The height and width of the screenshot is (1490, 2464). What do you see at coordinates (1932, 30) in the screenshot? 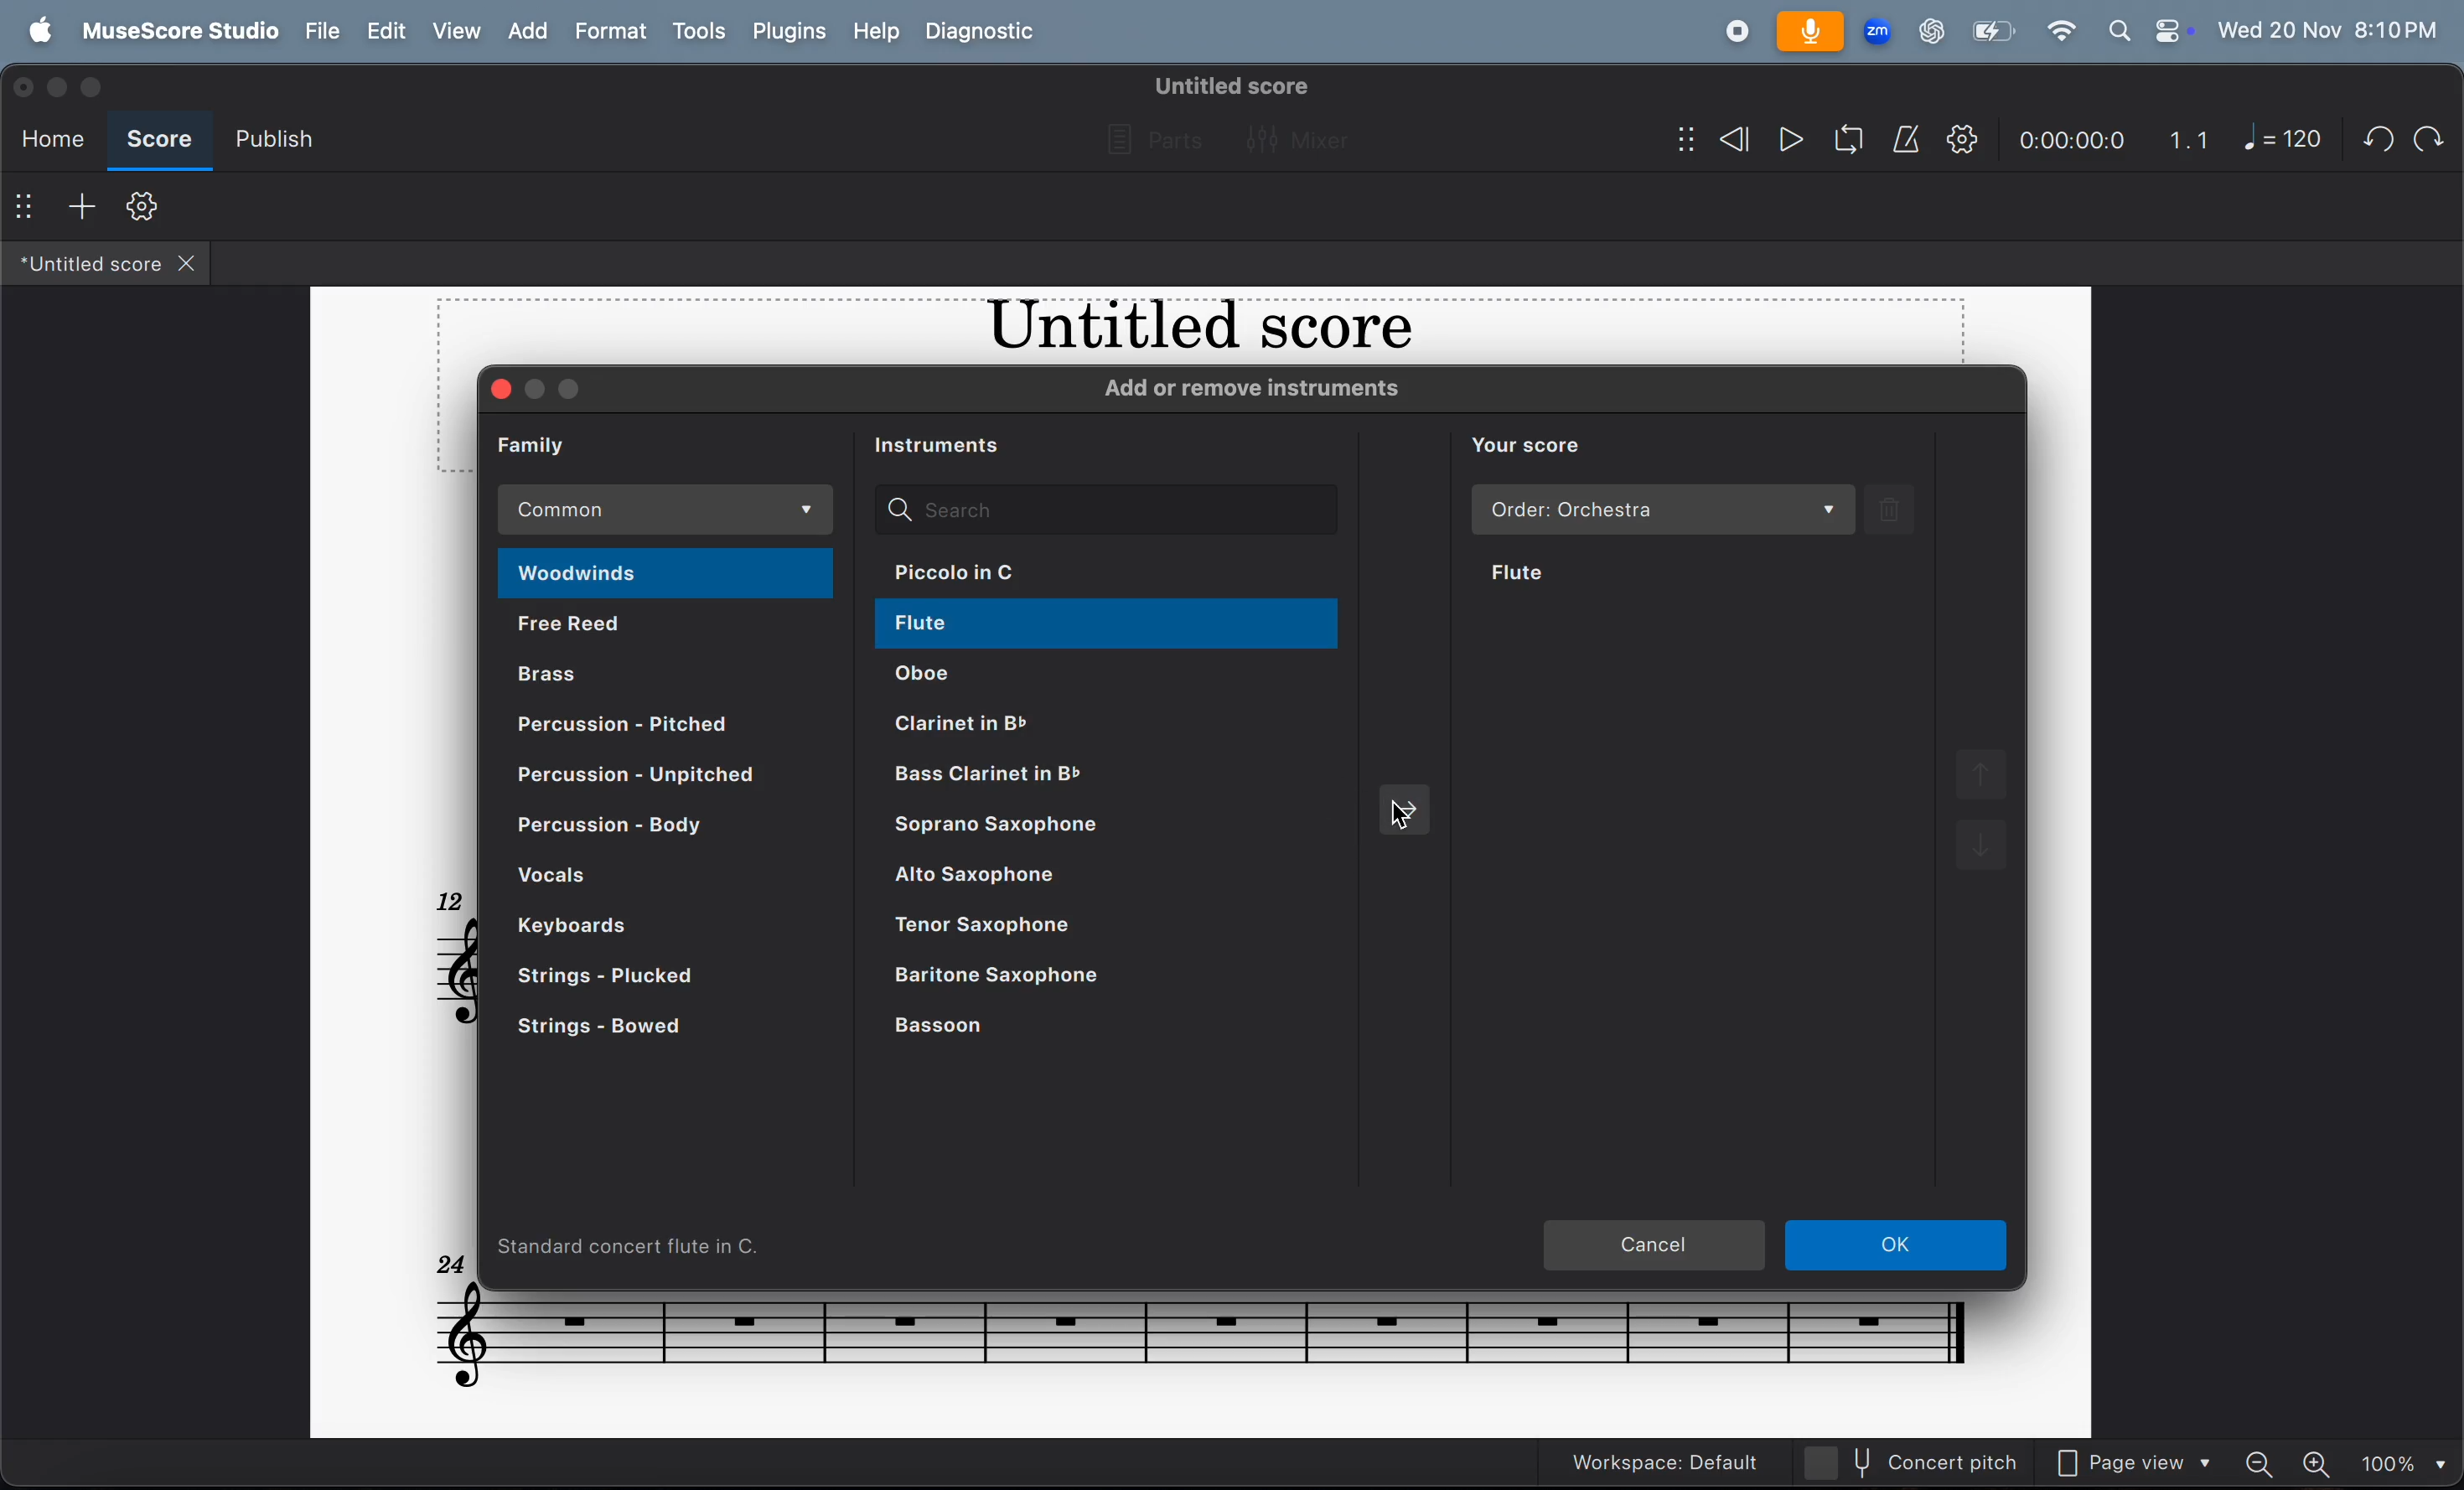
I see `chatgpt` at bounding box center [1932, 30].